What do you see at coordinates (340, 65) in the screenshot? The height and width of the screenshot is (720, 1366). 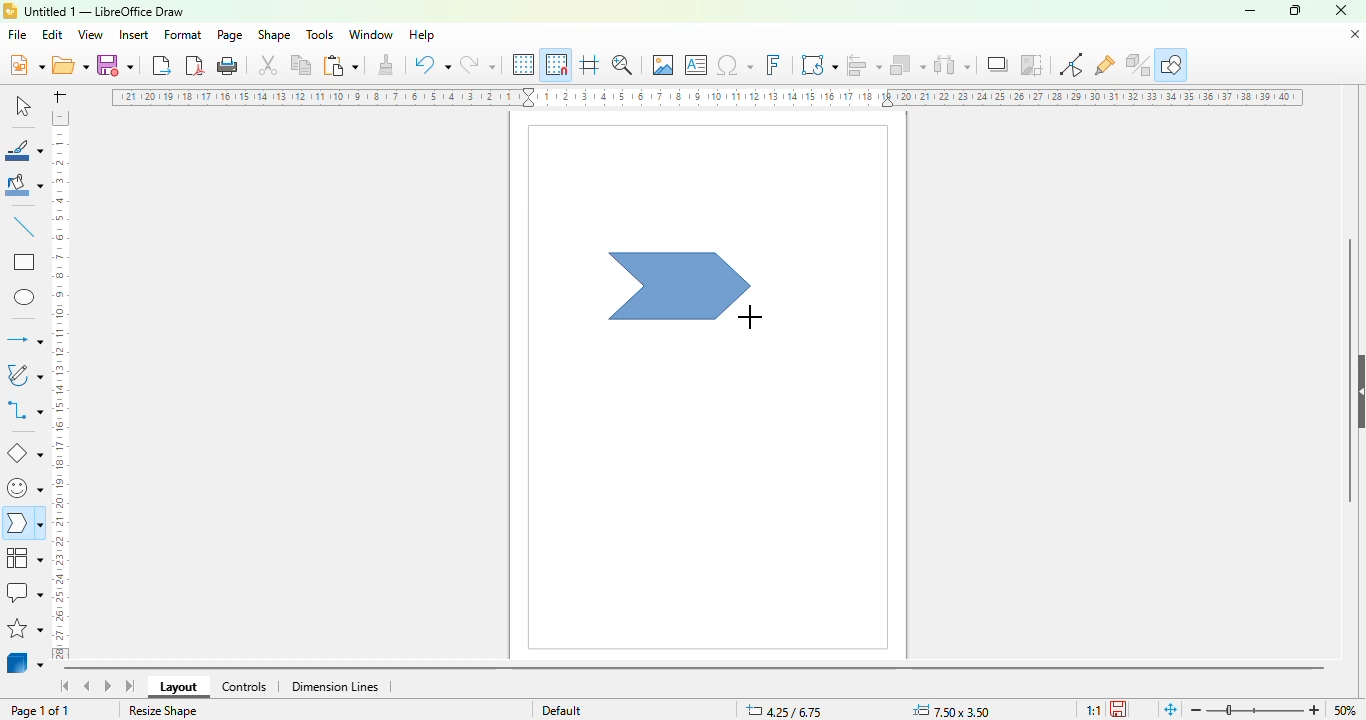 I see `paste` at bounding box center [340, 65].